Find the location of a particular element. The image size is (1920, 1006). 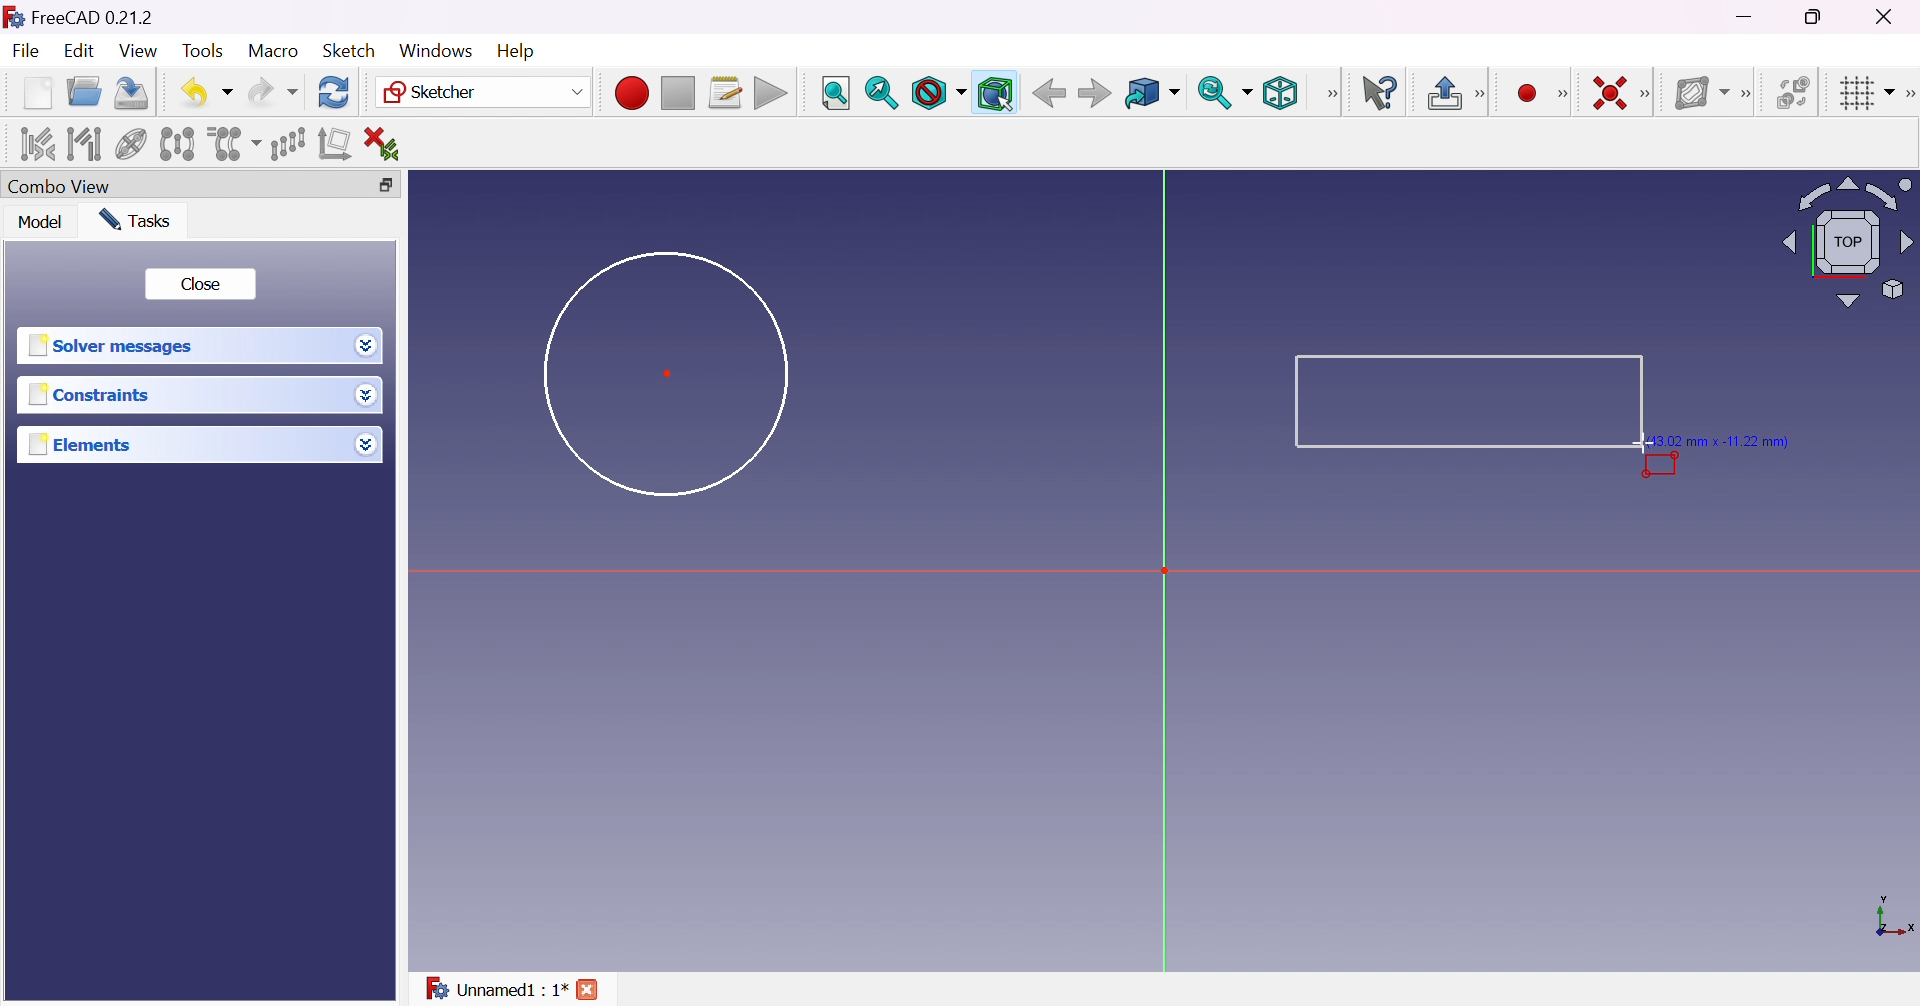

New is located at coordinates (38, 92).